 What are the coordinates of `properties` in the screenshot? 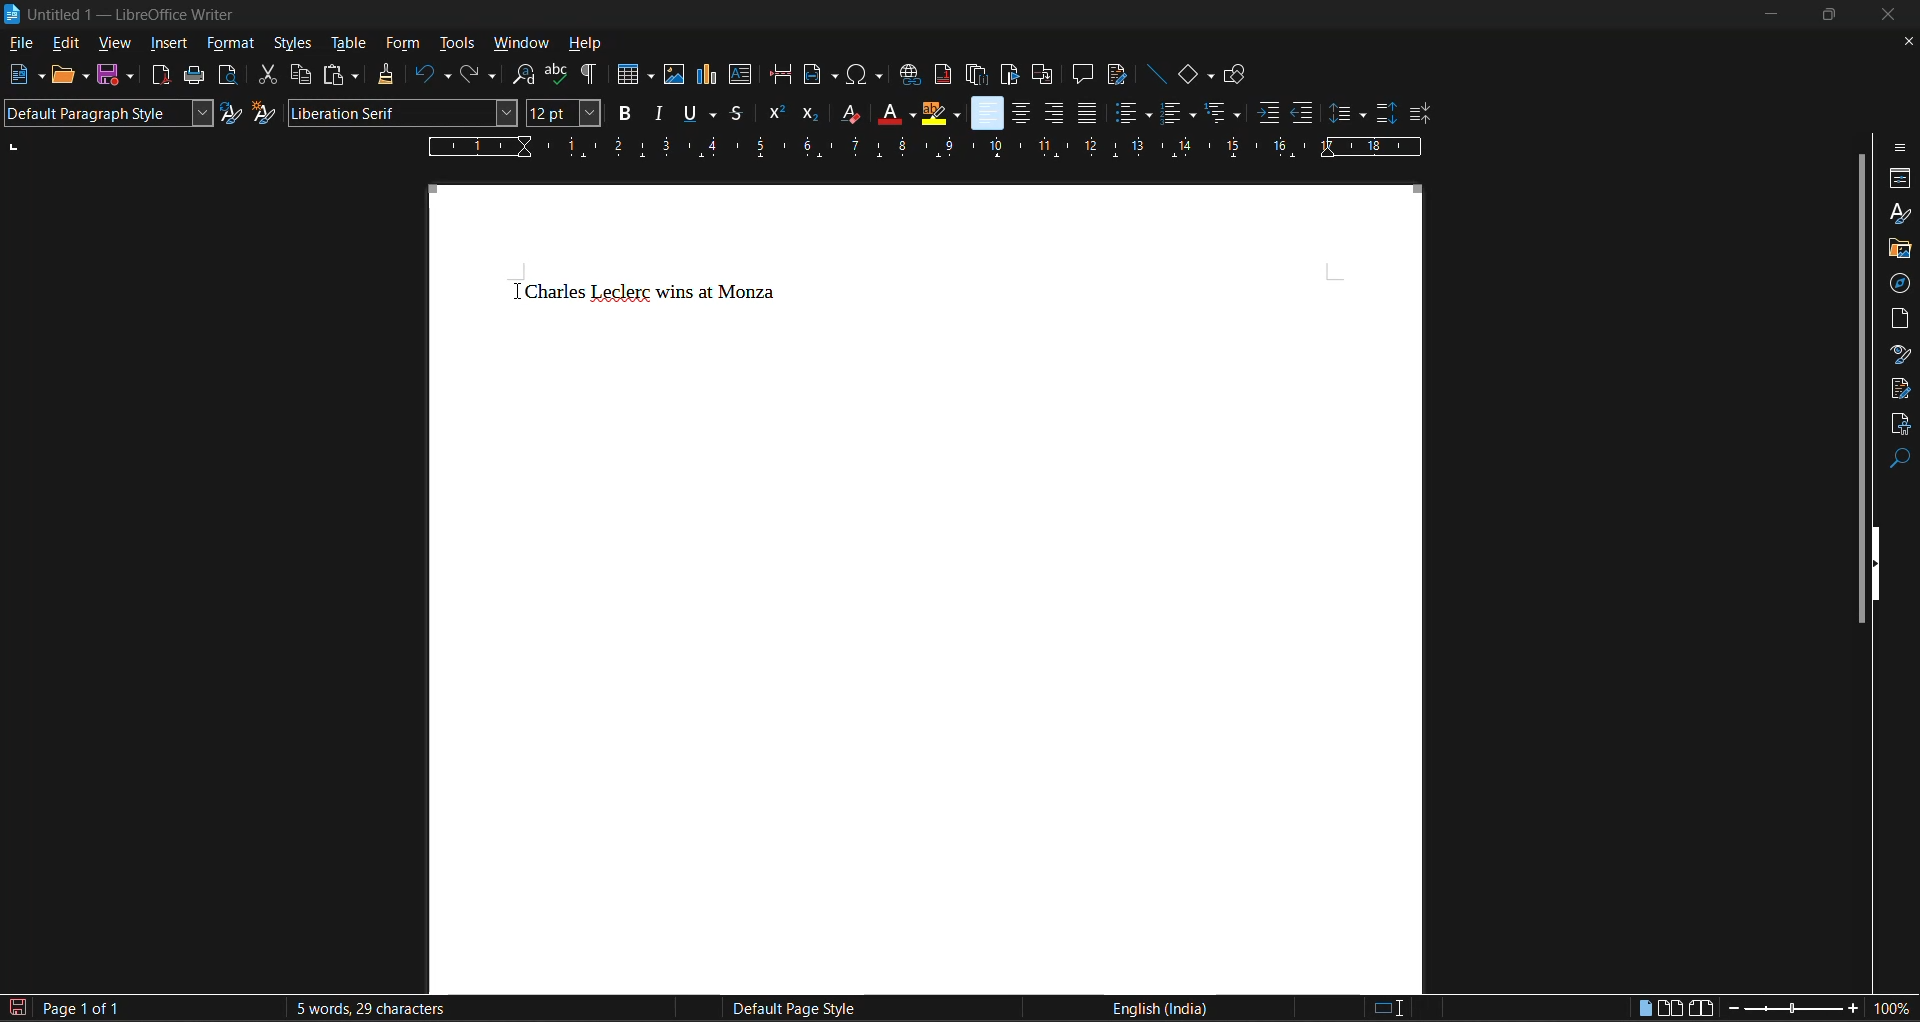 It's located at (1900, 179).